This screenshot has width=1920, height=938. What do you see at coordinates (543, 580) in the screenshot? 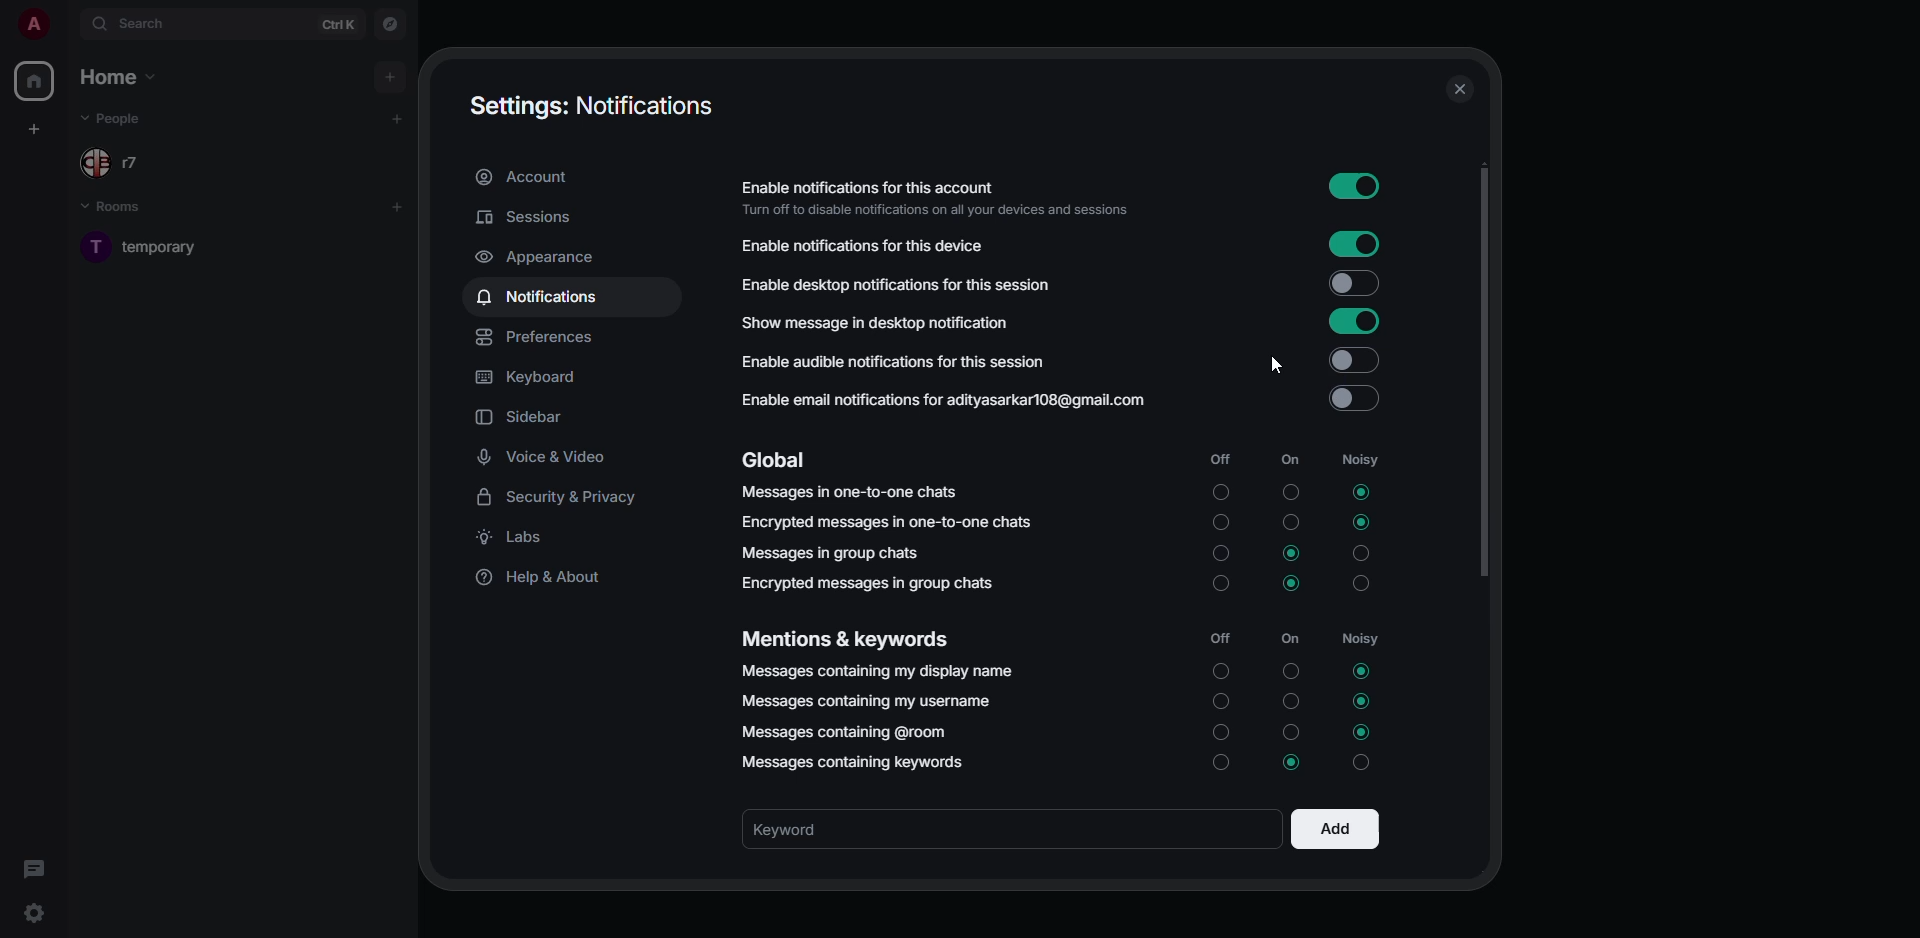
I see `help & about` at bounding box center [543, 580].